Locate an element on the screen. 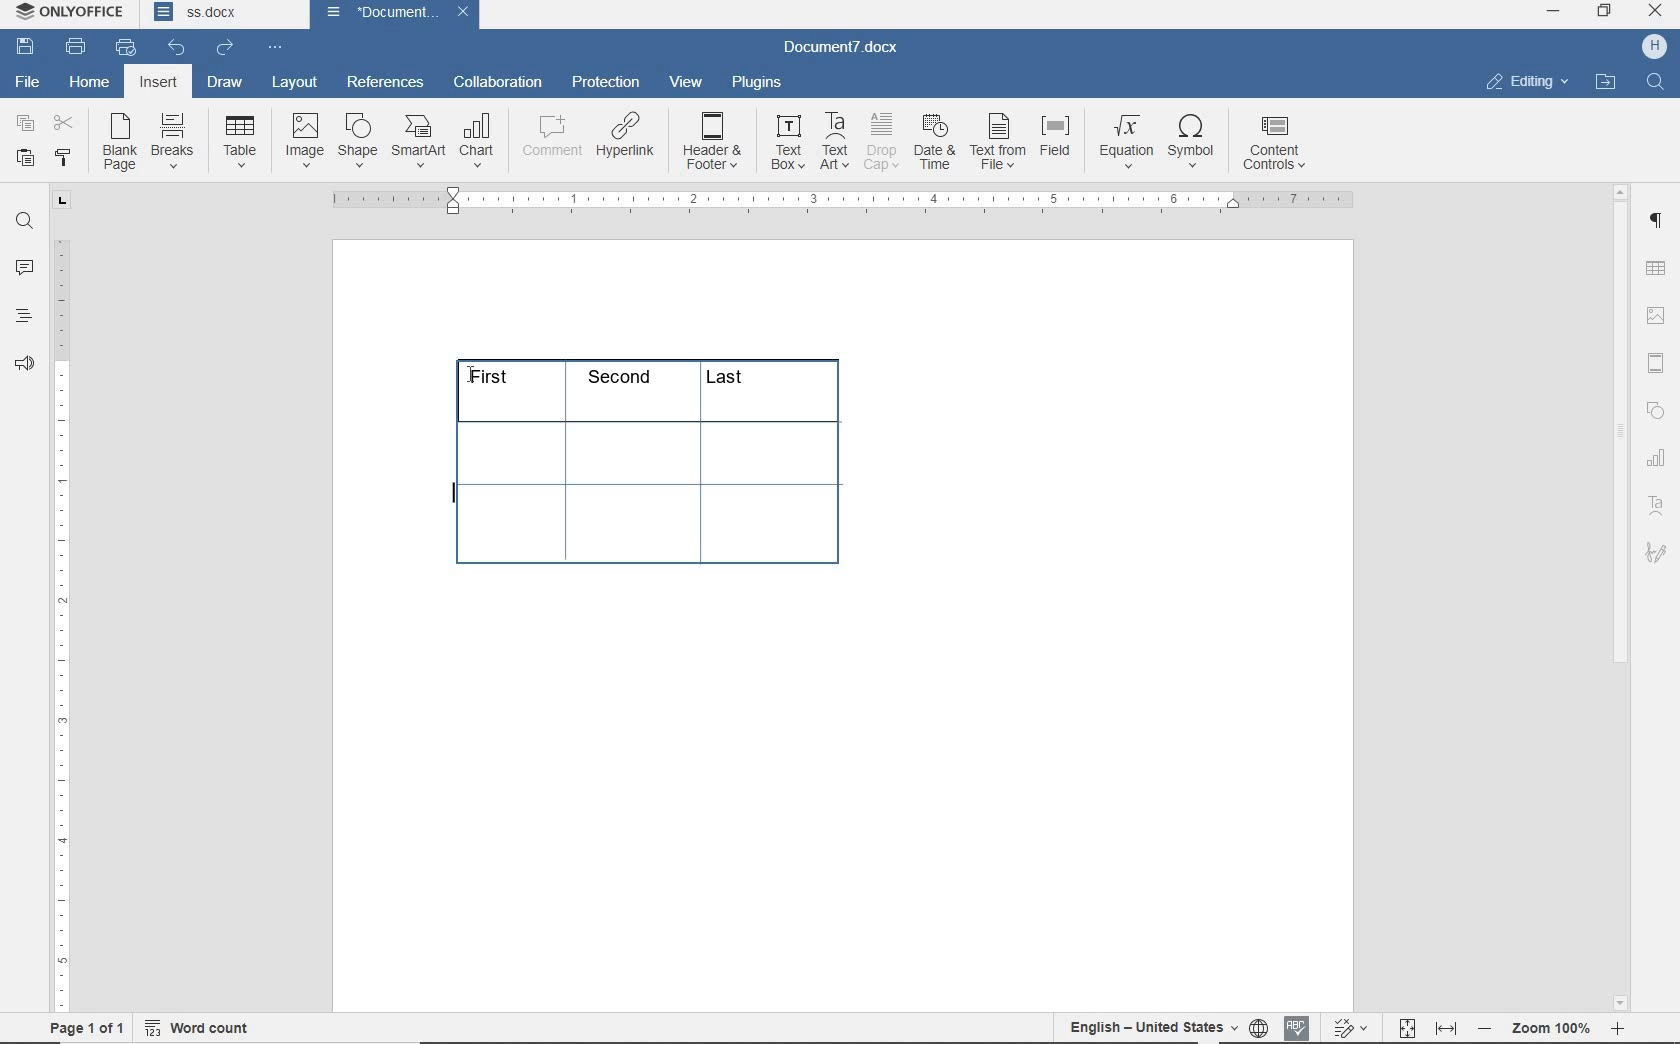  IMAGE is located at coordinates (1657, 315).